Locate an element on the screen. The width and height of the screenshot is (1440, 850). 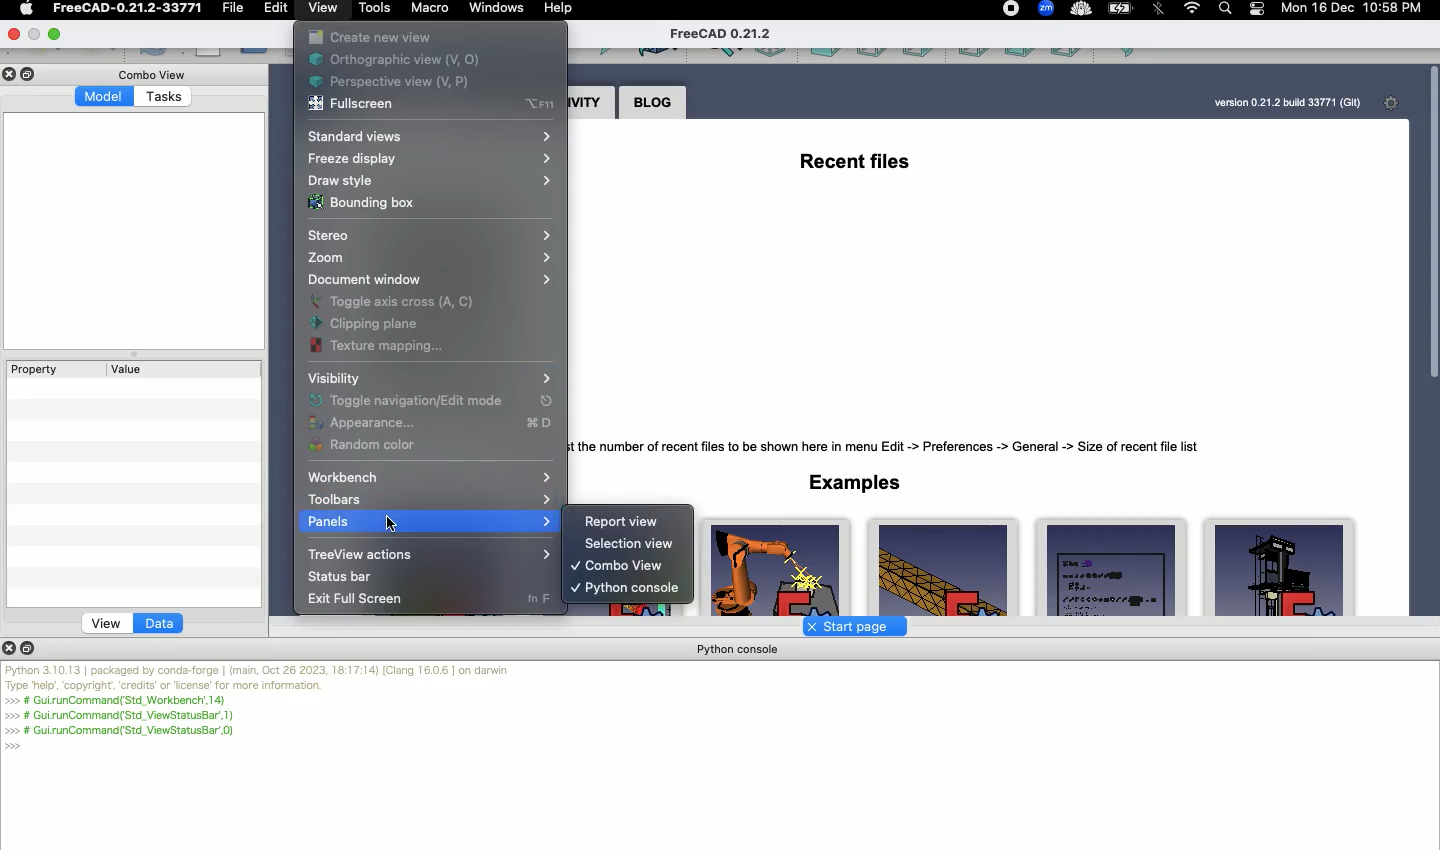
Data is located at coordinates (160, 624).